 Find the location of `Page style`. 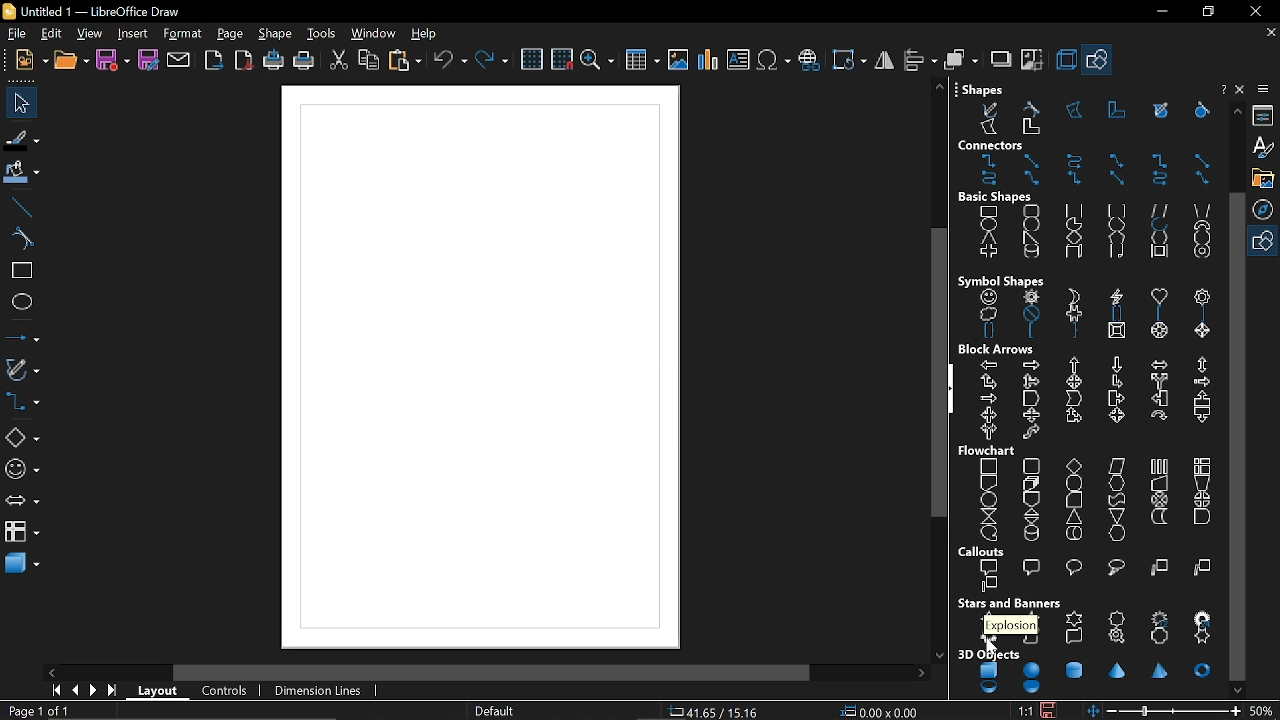

Page style is located at coordinates (496, 710).